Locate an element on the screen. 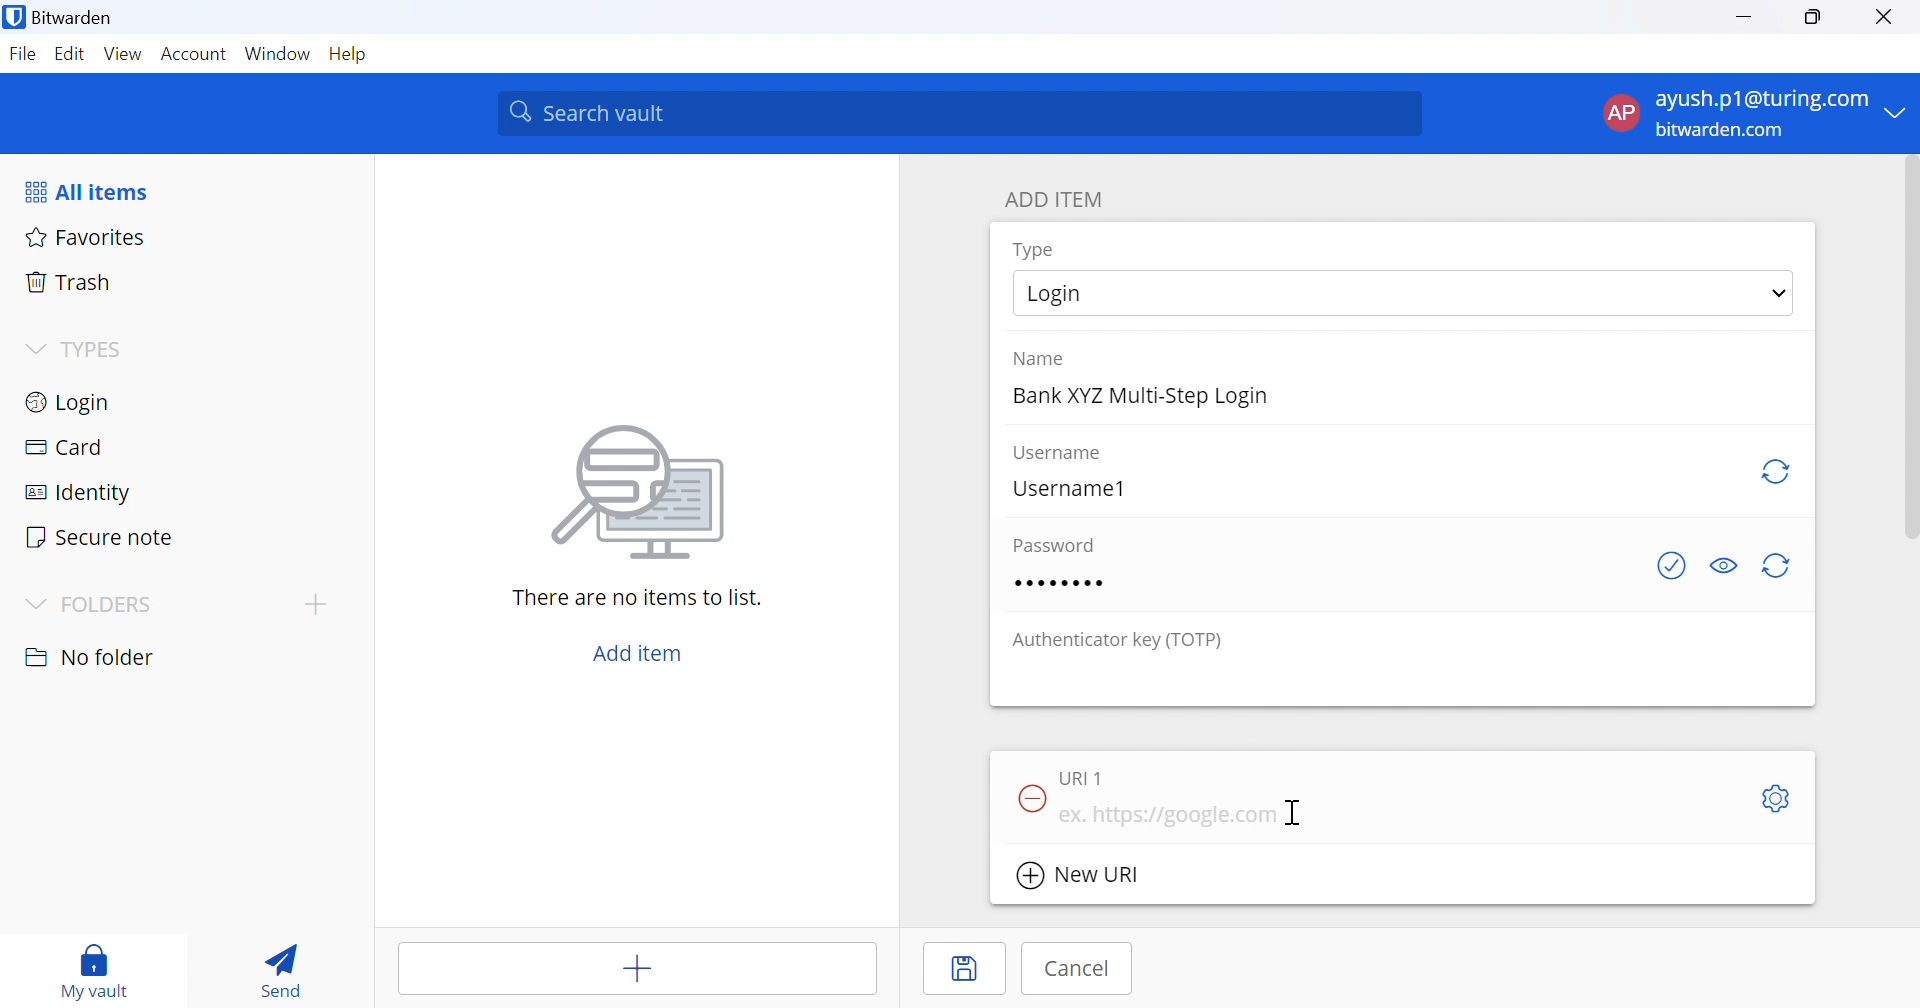  FOLDERS is located at coordinates (117, 605).